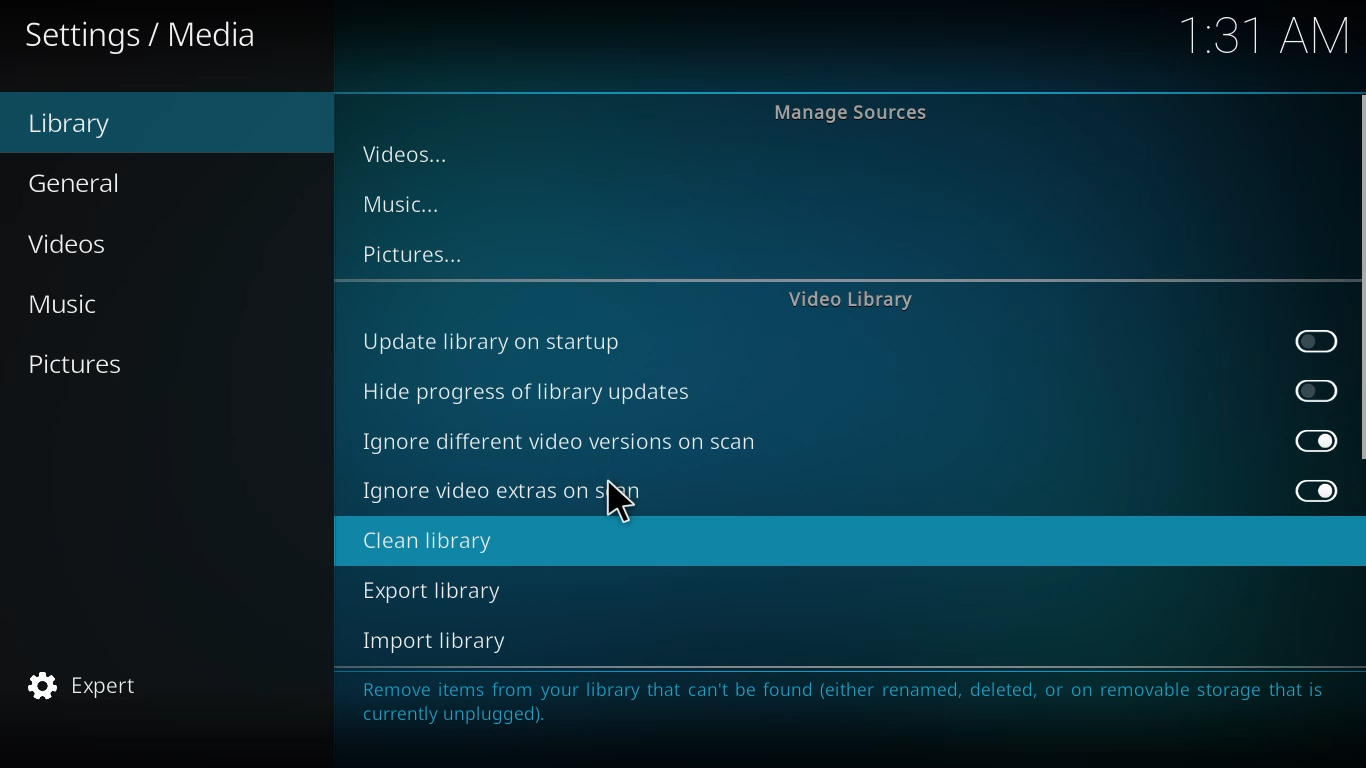 This screenshot has width=1366, height=768. What do you see at coordinates (84, 184) in the screenshot?
I see `General` at bounding box center [84, 184].